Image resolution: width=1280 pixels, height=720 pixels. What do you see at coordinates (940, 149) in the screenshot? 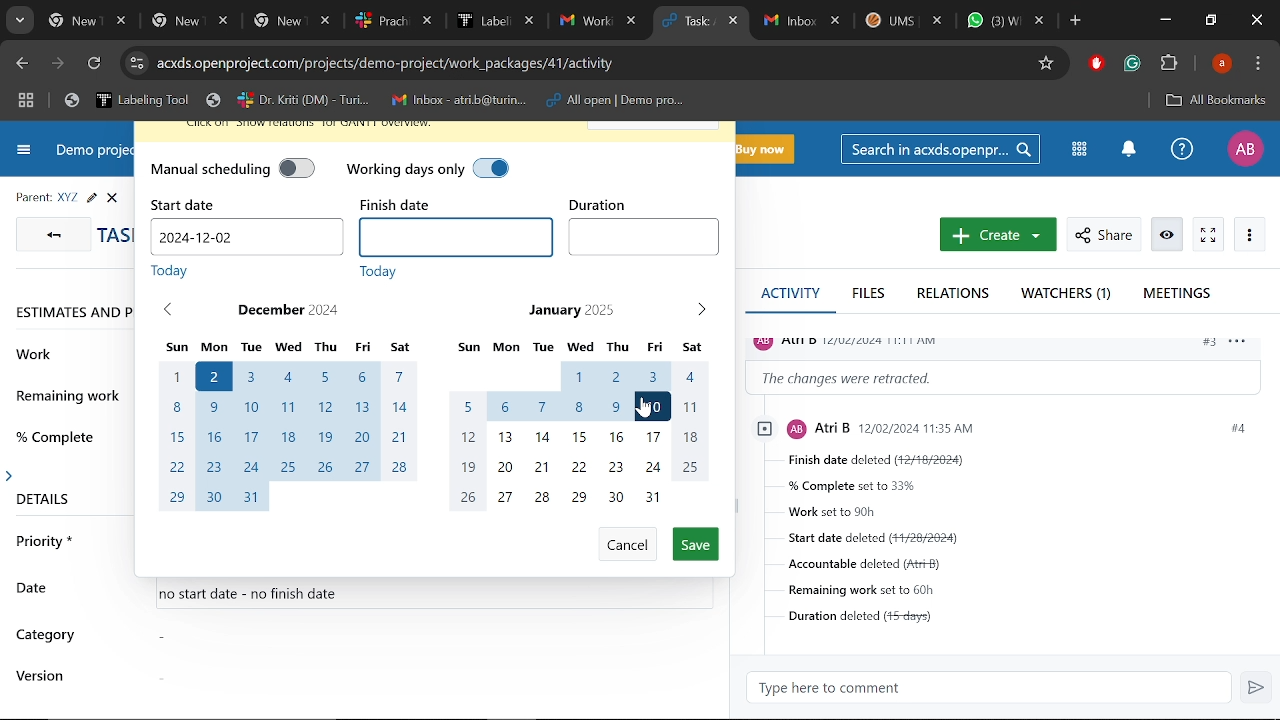
I see `Search in acxds.openproject` at bounding box center [940, 149].